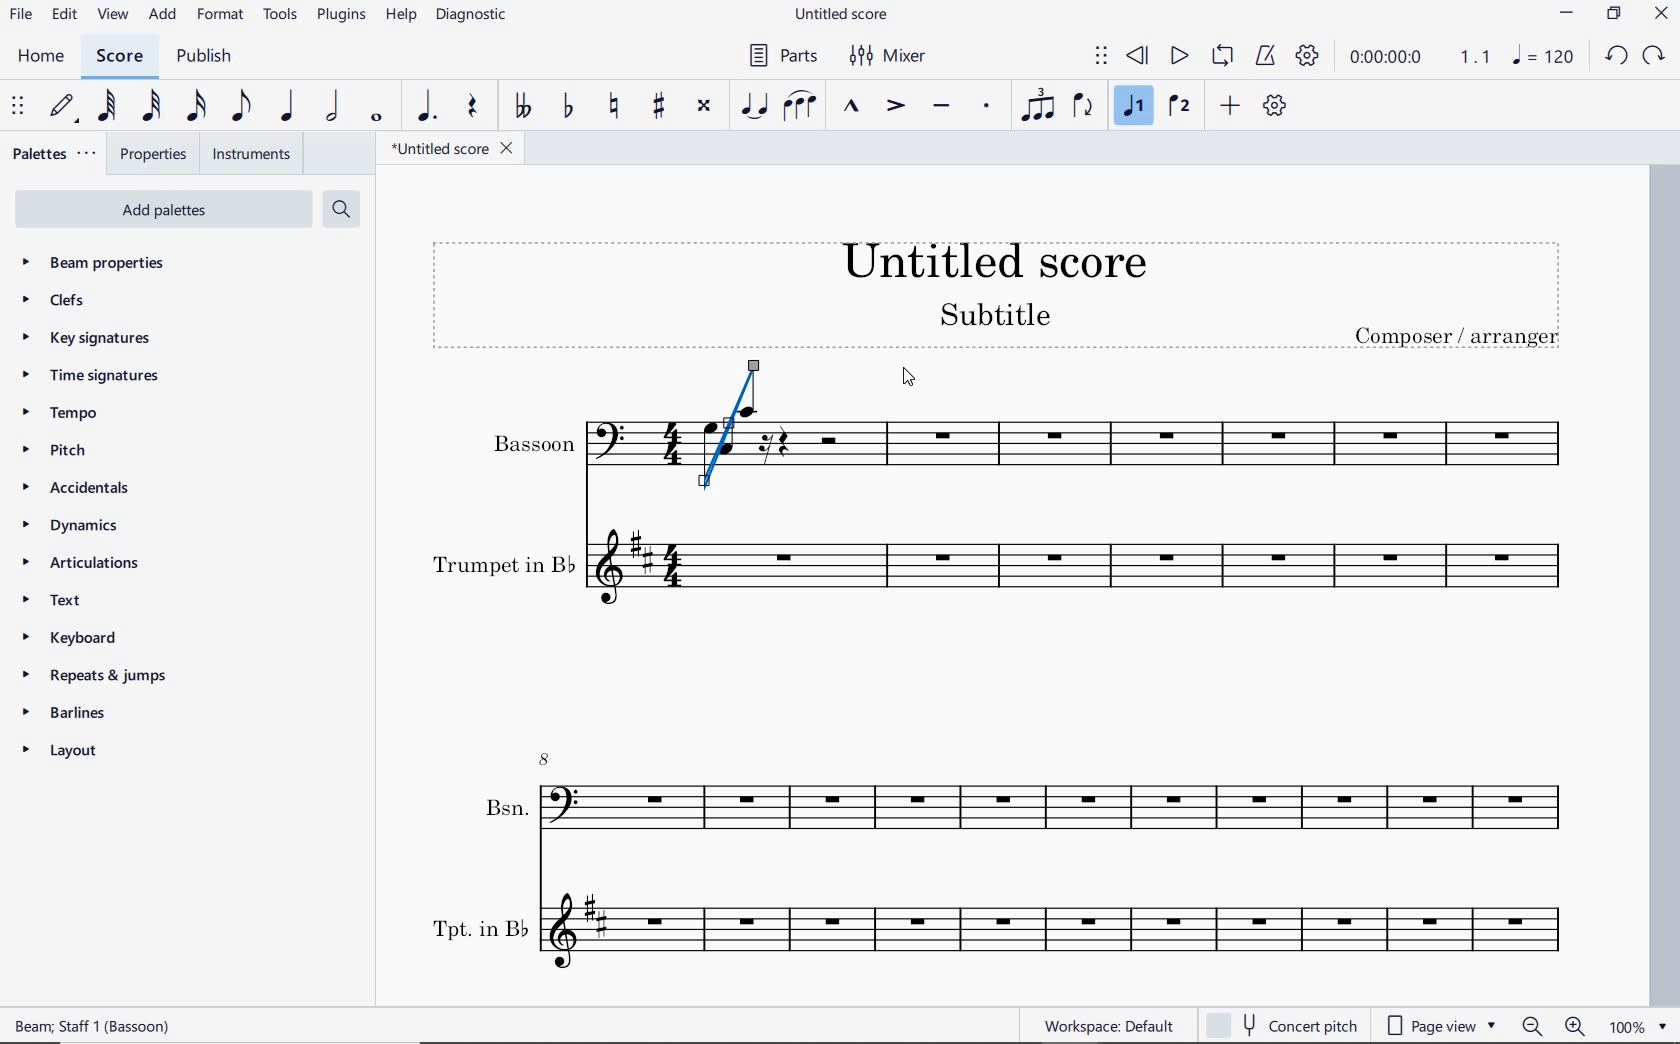  Describe the element at coordinates (73, 523) in the screenshot. I see `dynamics` at that location.